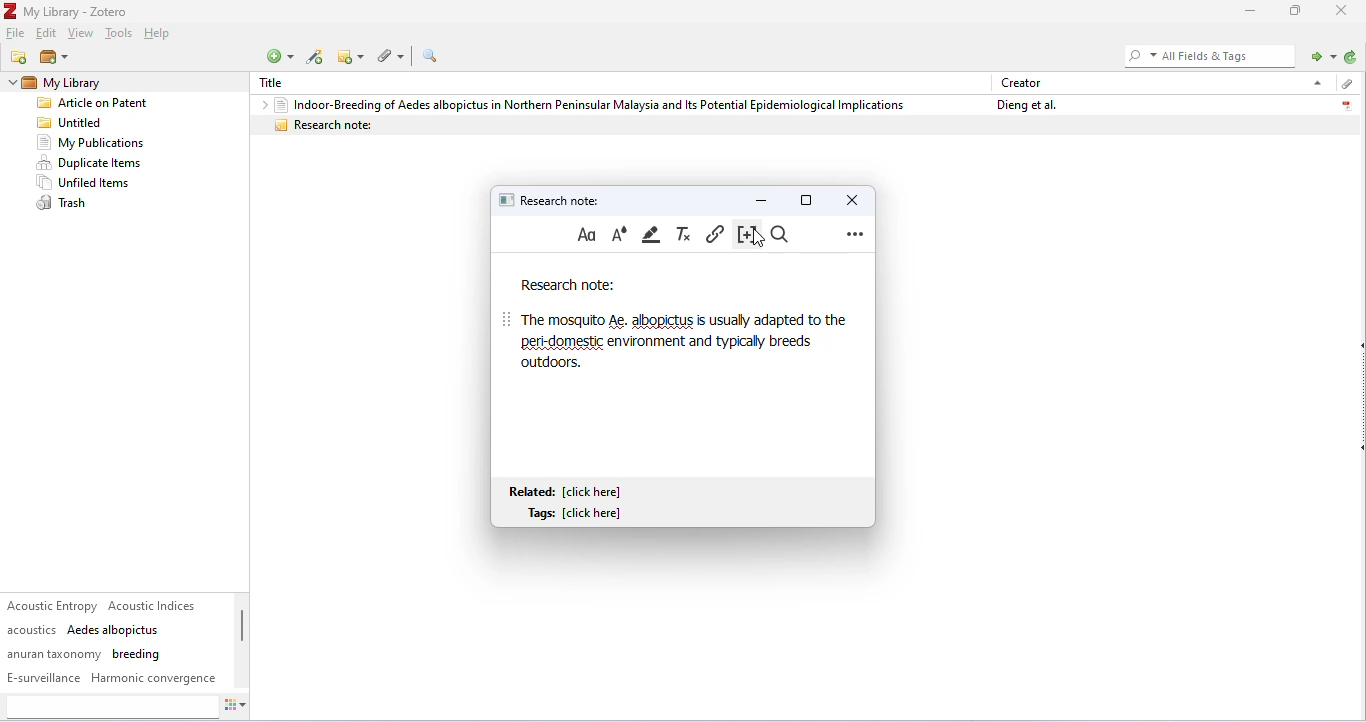 The height and width of the screenshot is (722, 1366). I want to click on my publication, so click(90, 143).